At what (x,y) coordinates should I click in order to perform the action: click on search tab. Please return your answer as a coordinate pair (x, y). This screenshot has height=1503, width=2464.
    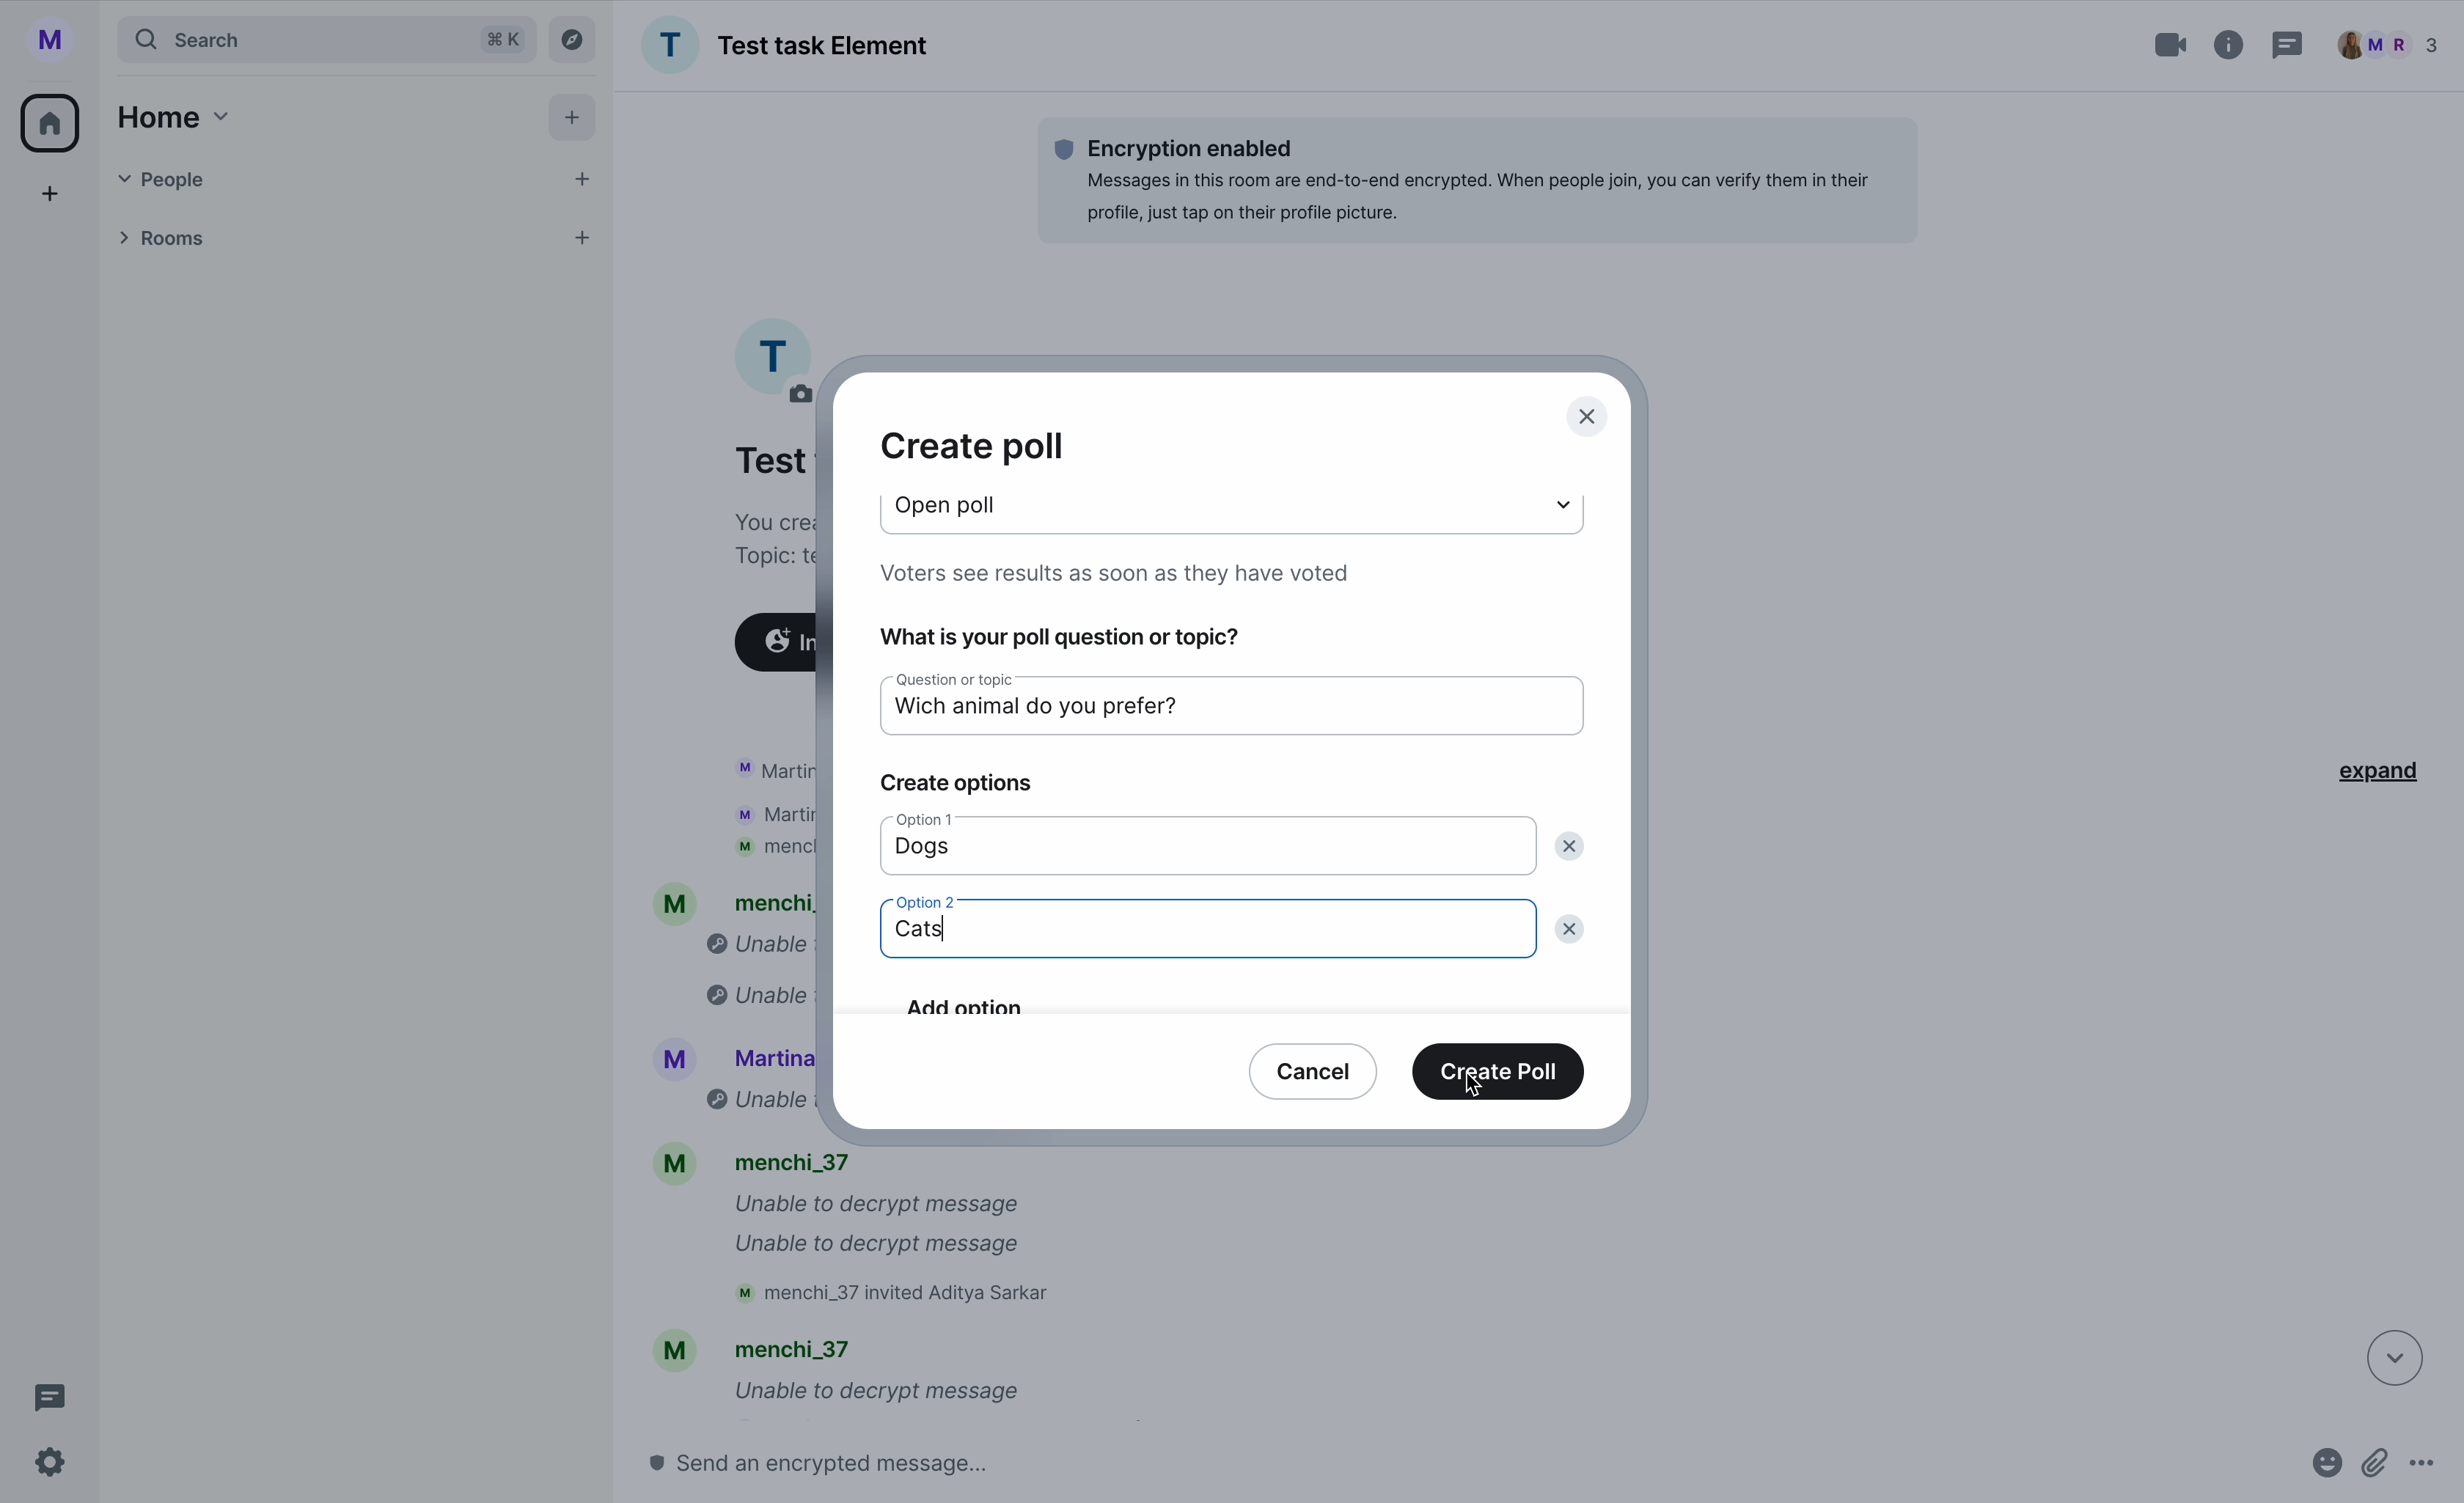
    Looking at the image, I should click on (325, 39).